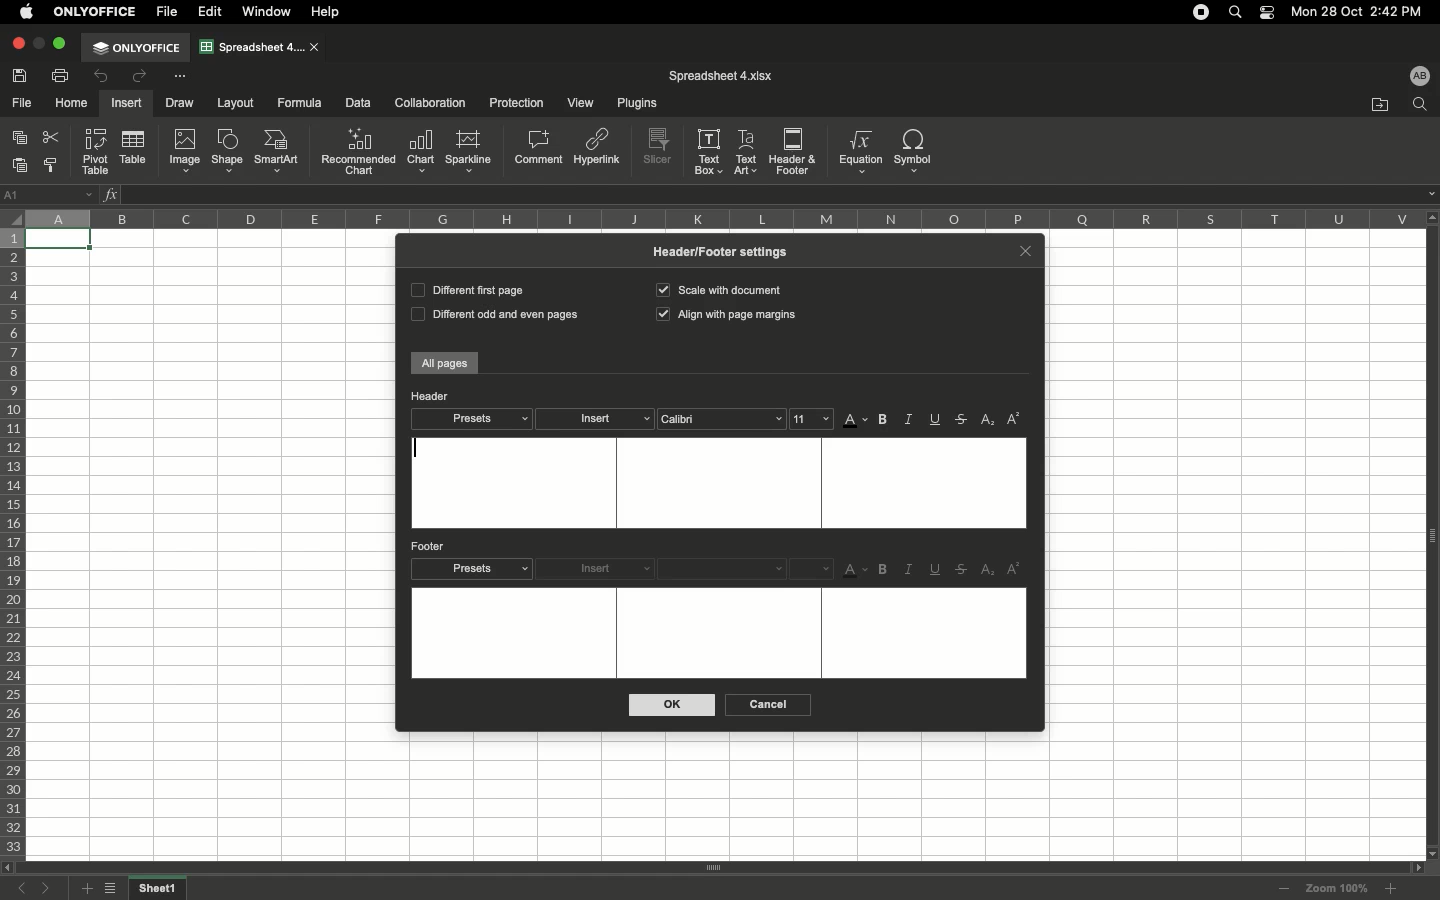 This screenshot has width=1440, height=900. What do you see at coordinates (721, 76) in the screenshot?
I see `File name` at bounding box center [721, 76].